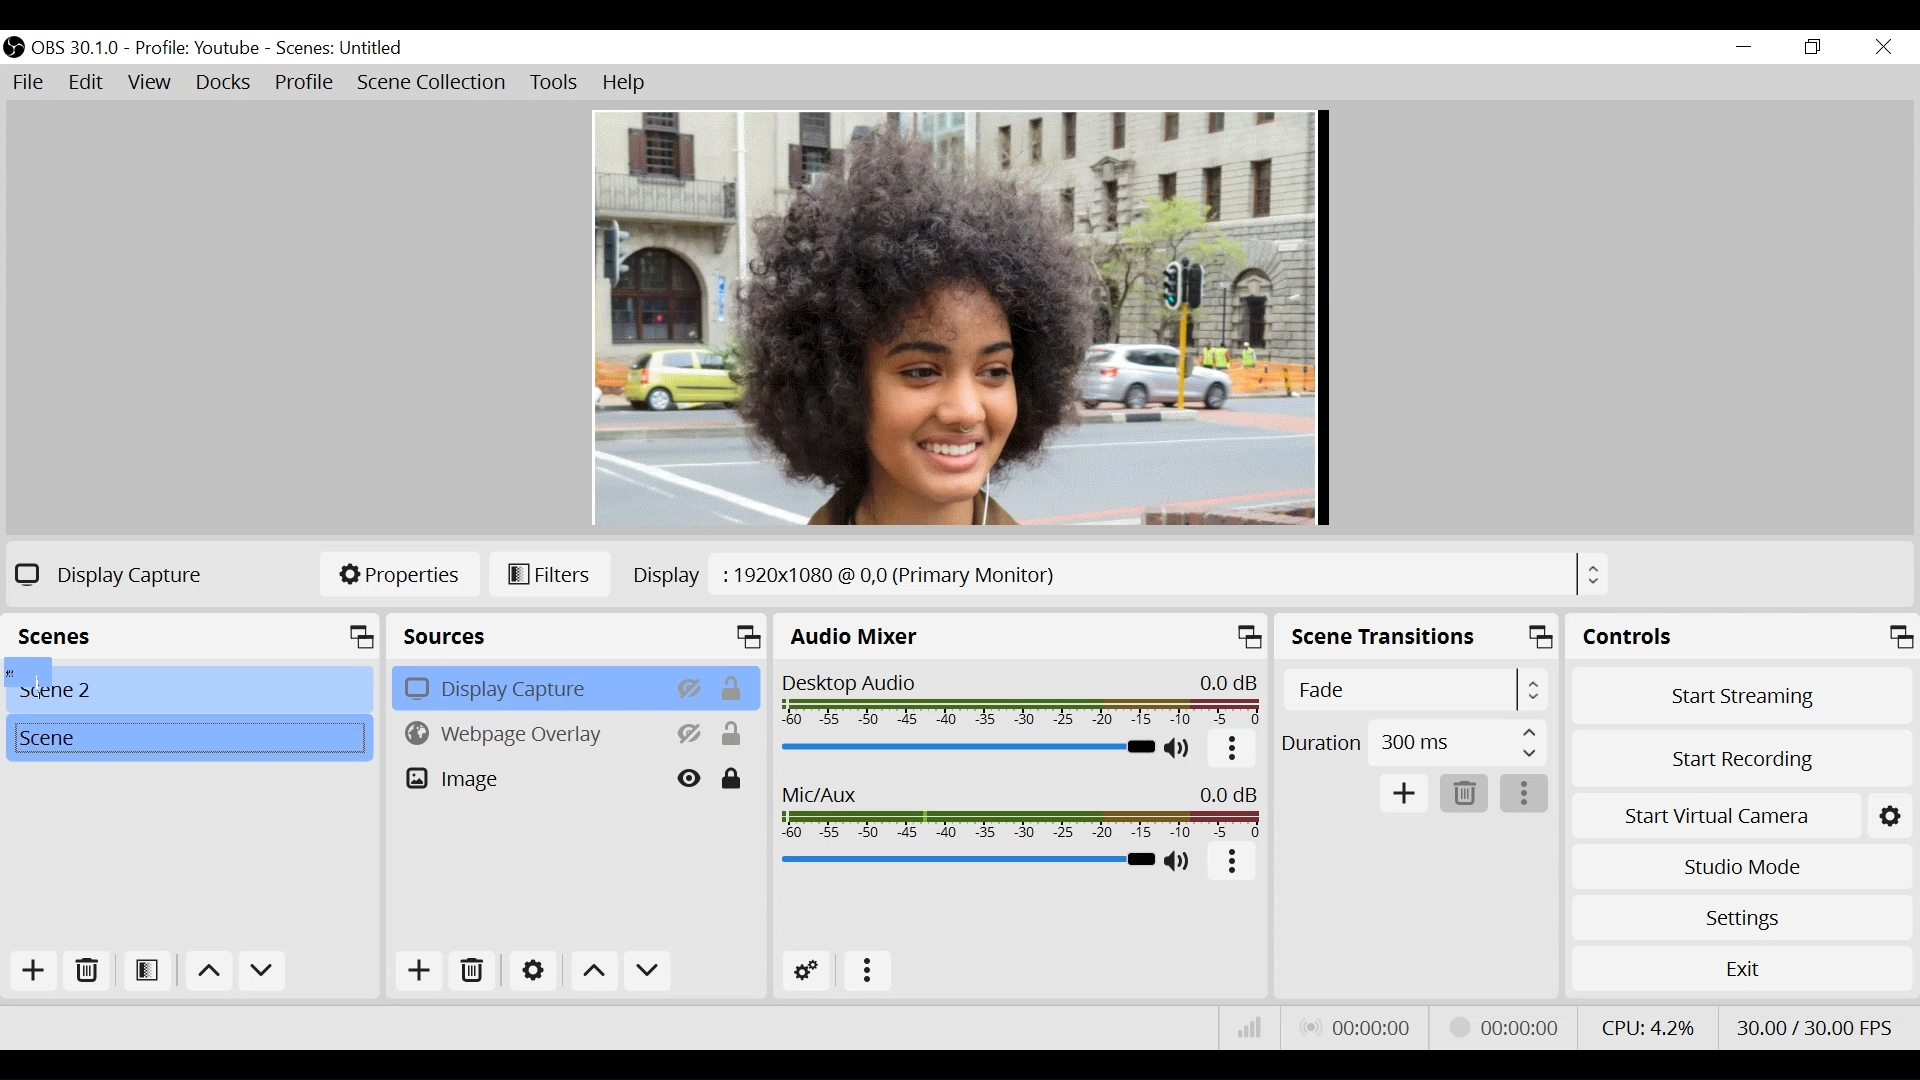 This screenshot has height=1080, width=1920. Describe the element at coordinates (593, 971) in the screenshot. I see `Move up` at that location.